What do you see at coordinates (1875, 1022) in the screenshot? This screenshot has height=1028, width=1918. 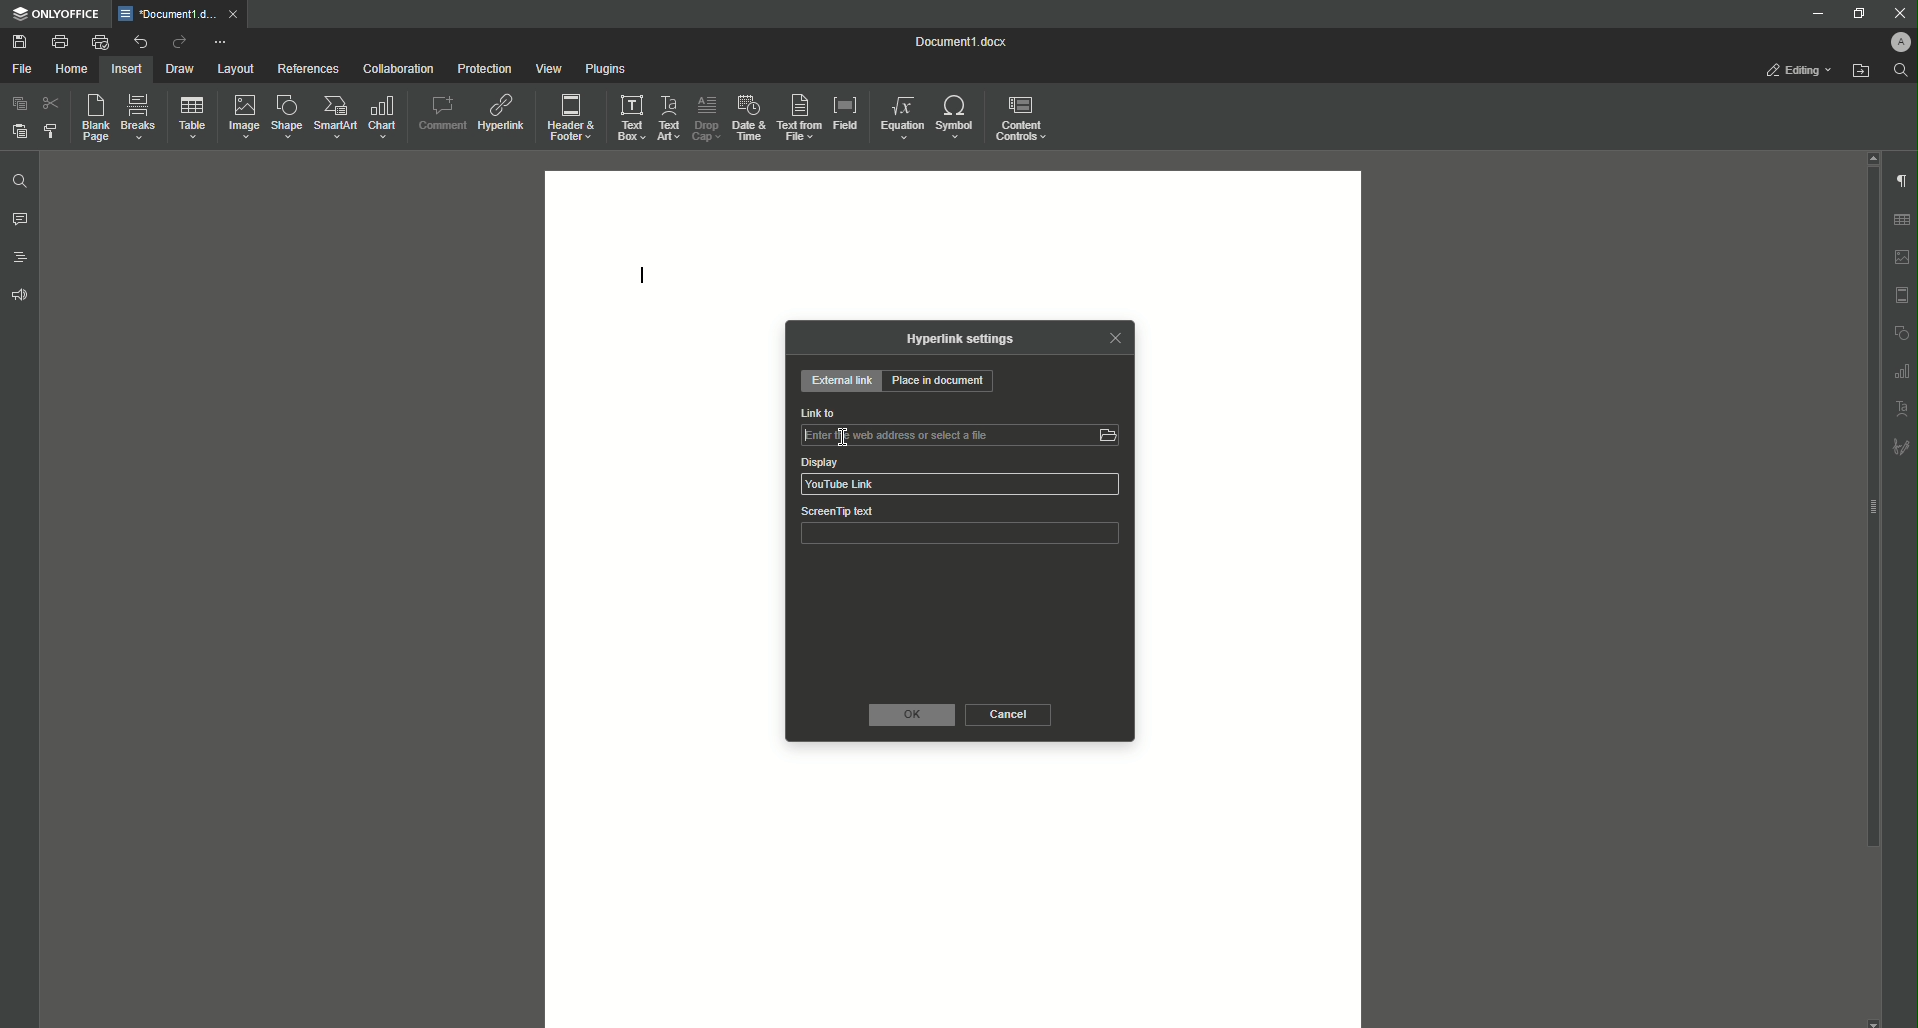 I see `scroll down` at bounding box center [1875, 1022].